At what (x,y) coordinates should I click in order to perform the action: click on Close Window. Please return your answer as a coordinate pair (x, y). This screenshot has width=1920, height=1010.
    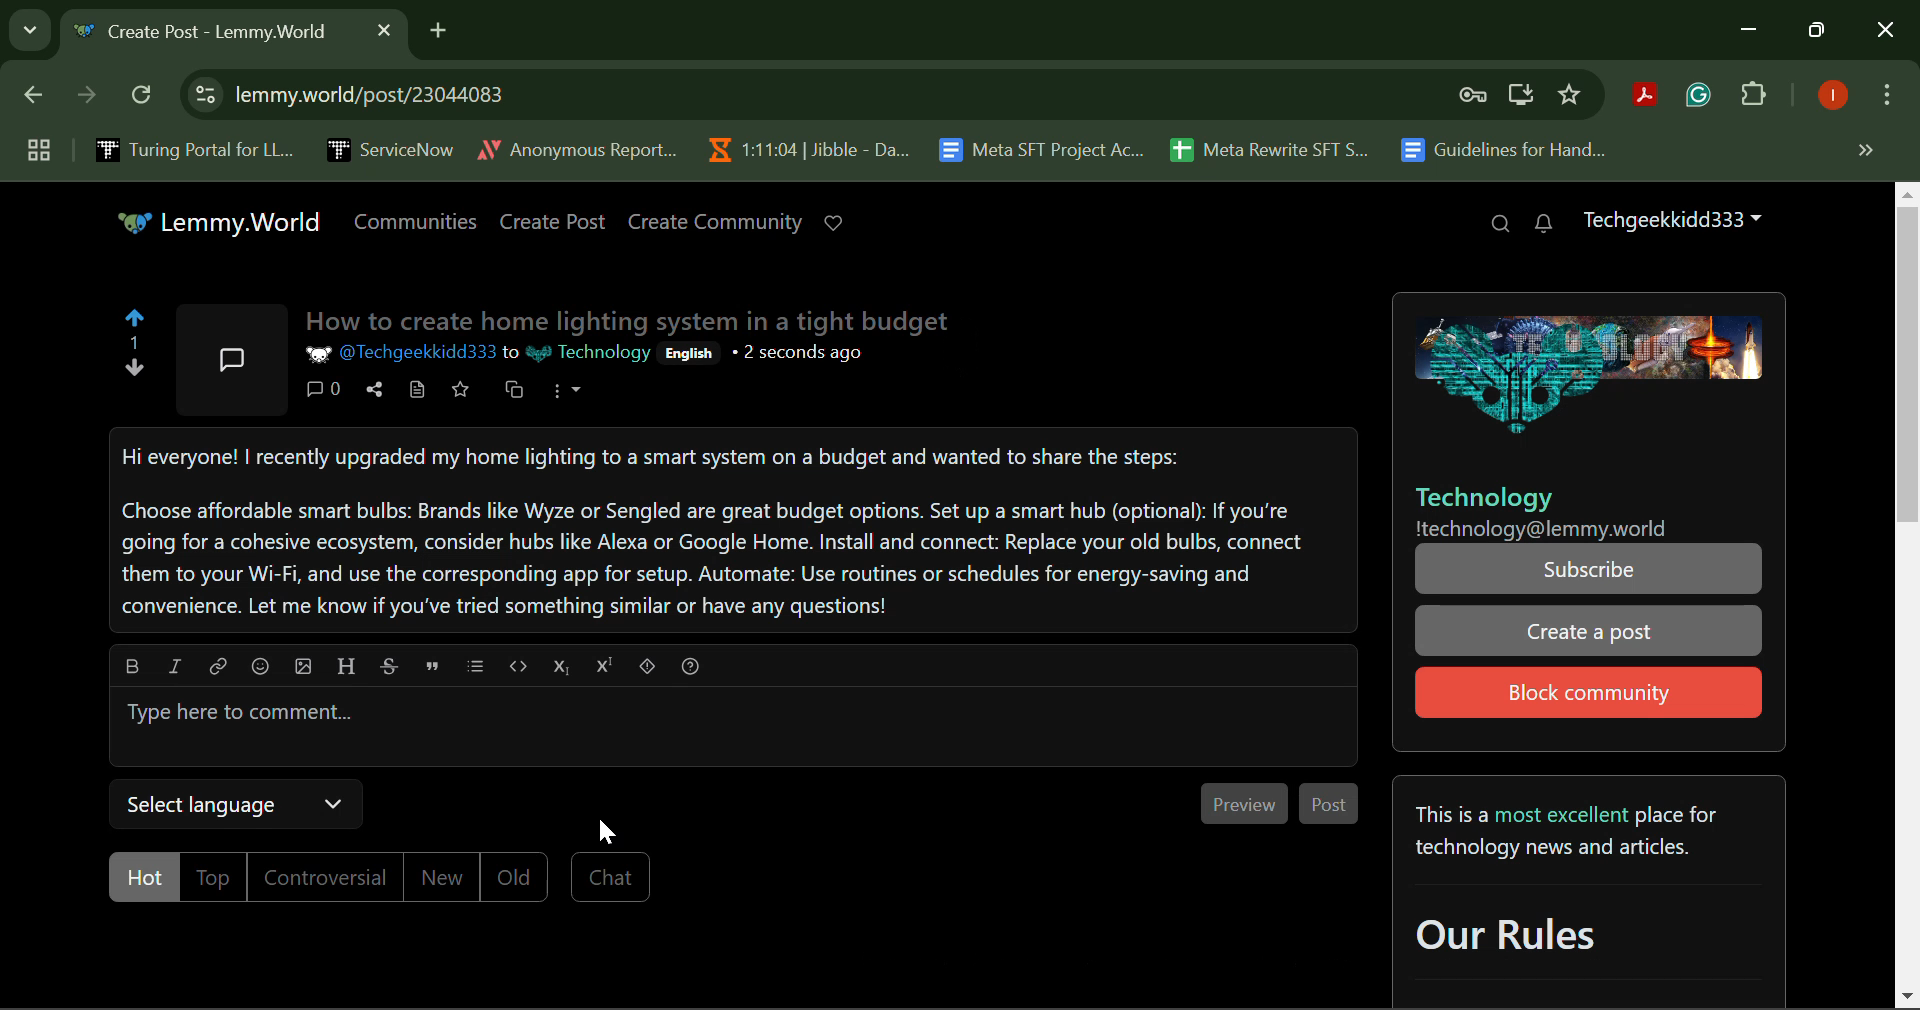
    Looking at the image, I should click on (1886, 32).